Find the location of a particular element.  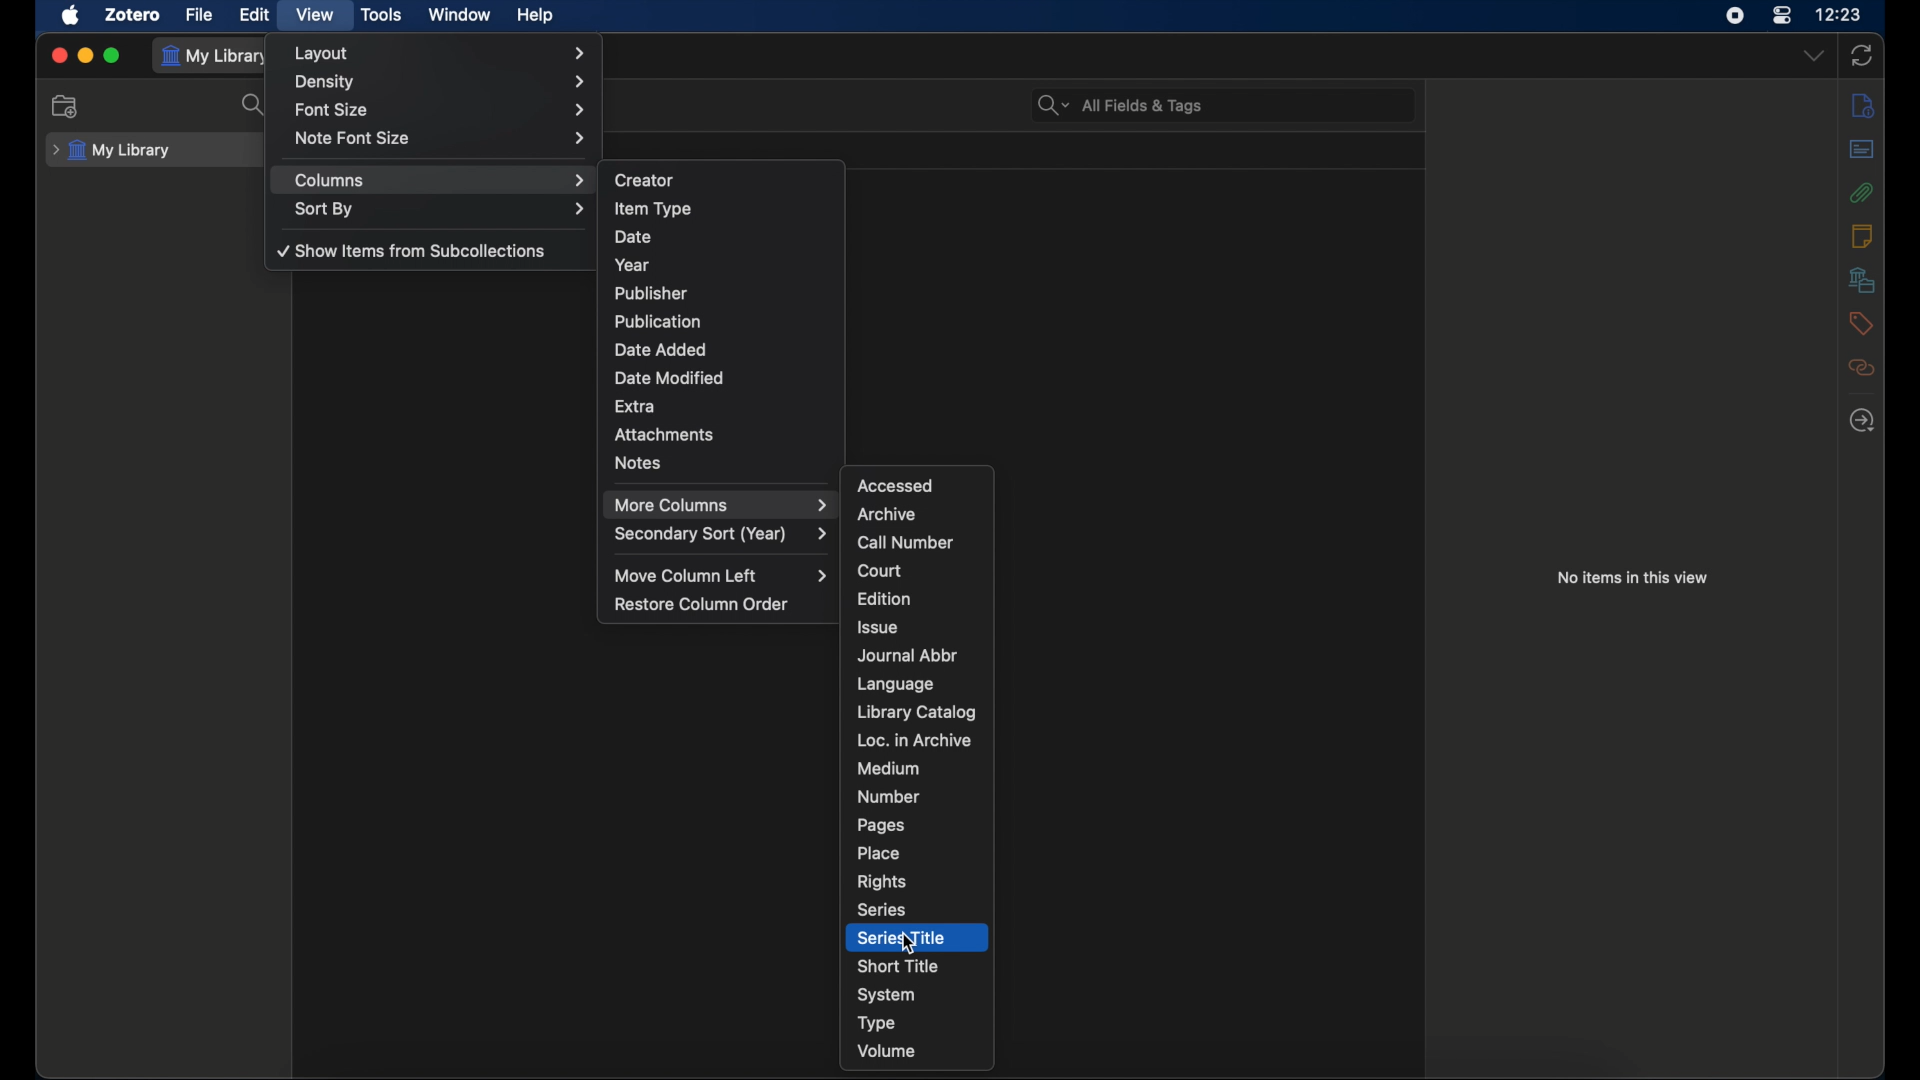

publisher is located at coordinates (650, 293).